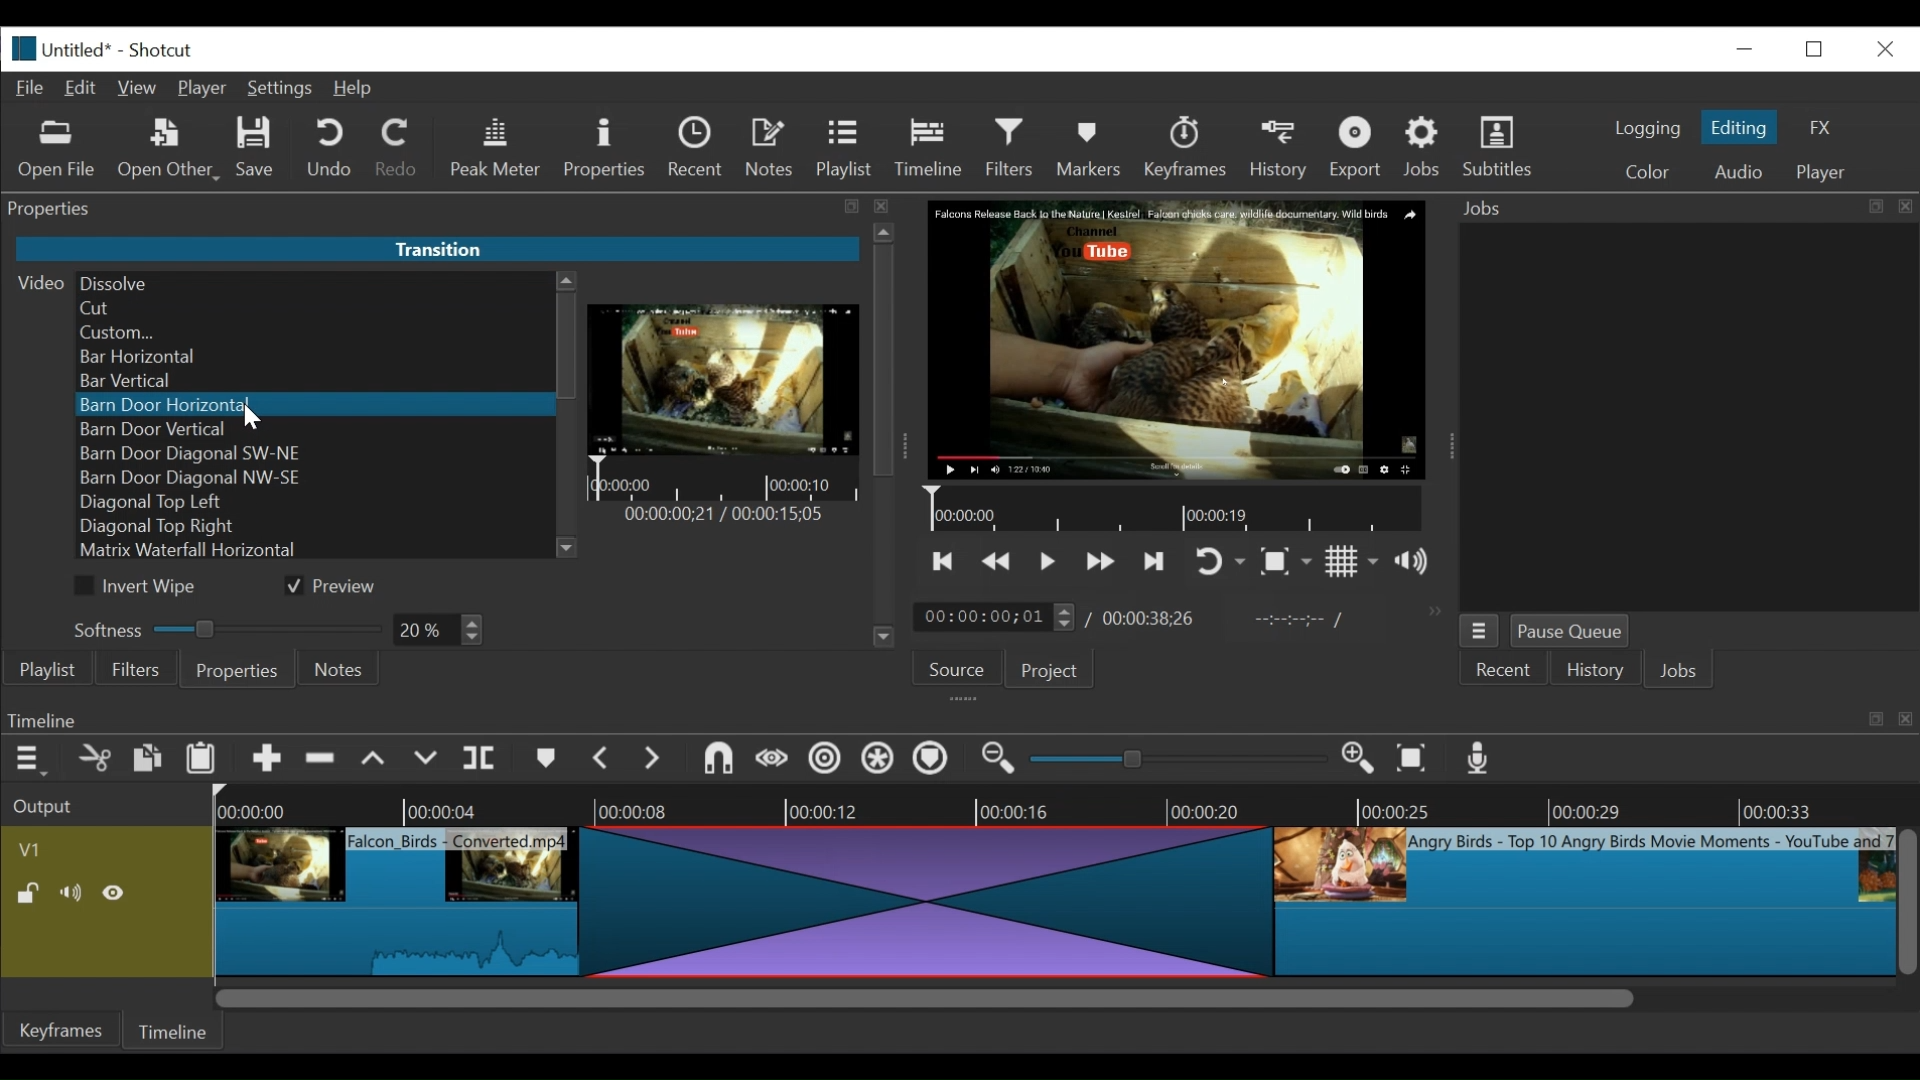 The image size is (1920, 1080). I want to click on Dissolve, so click(313, 282).